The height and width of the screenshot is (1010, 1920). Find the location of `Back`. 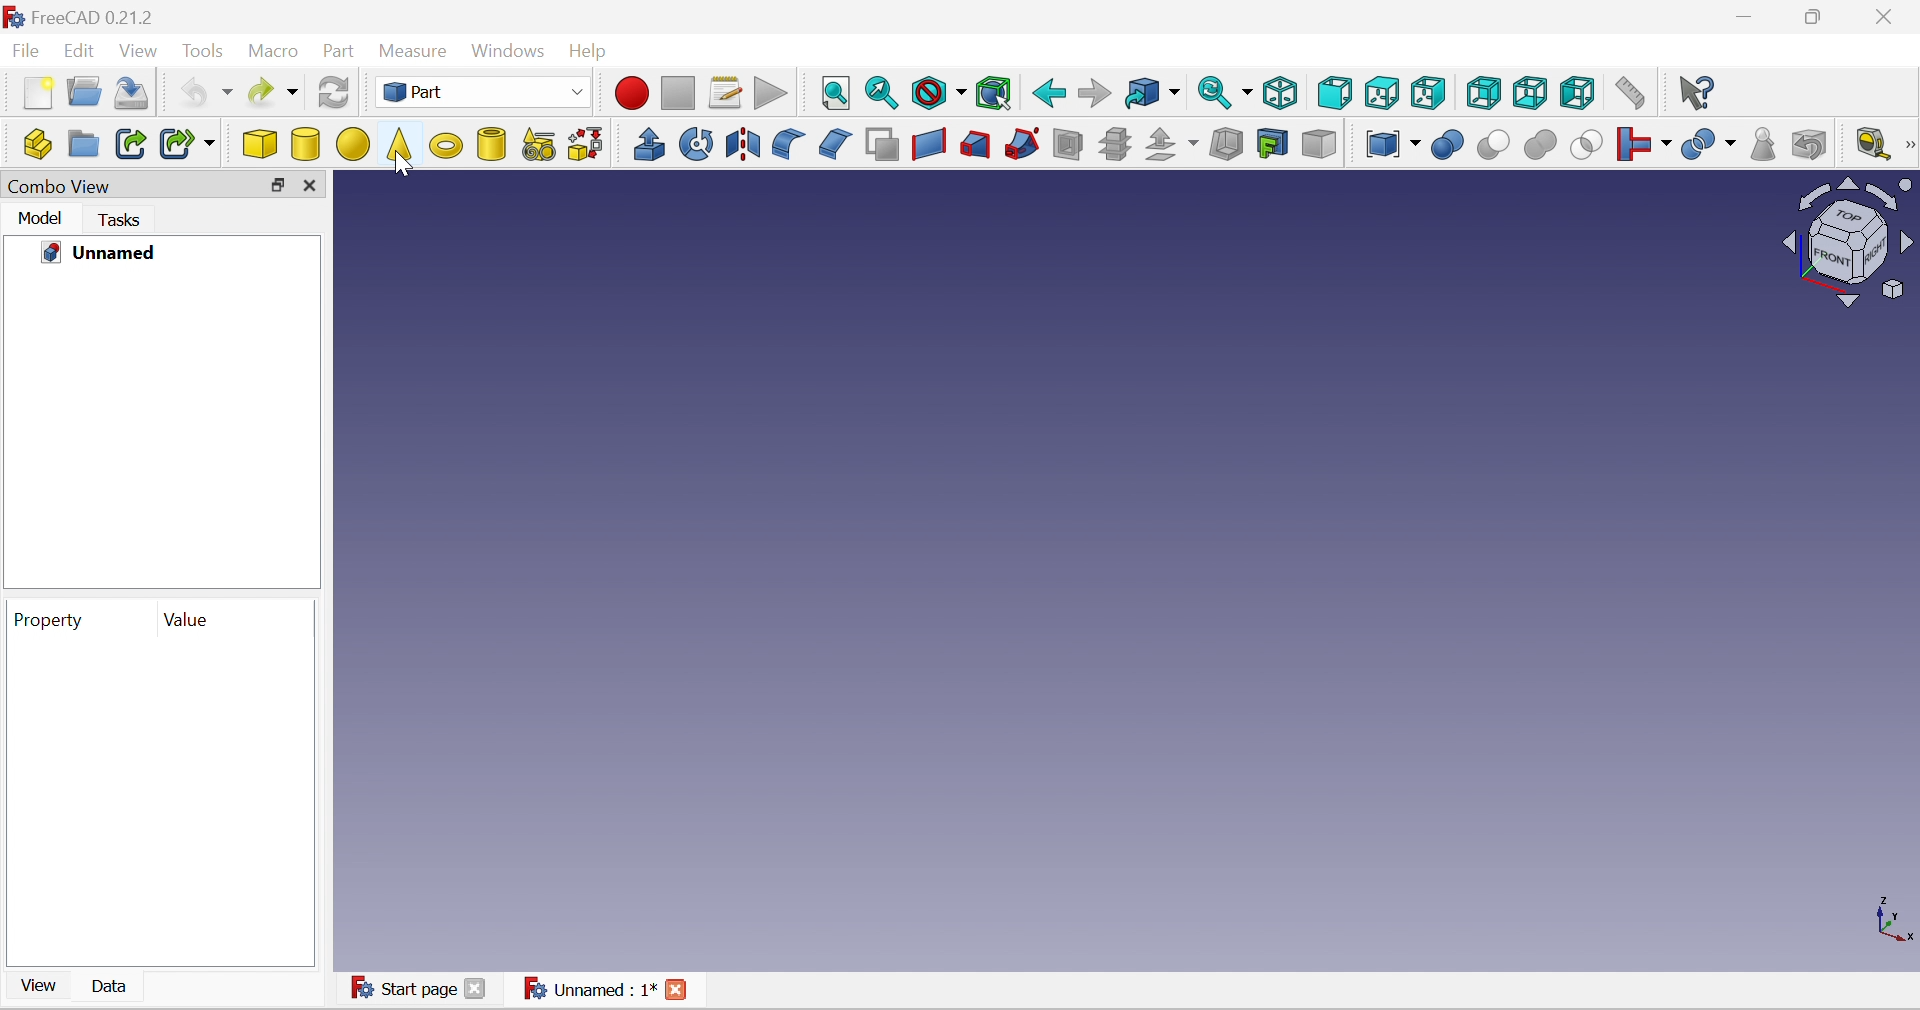

Back is located at coordinates (1049, 95).